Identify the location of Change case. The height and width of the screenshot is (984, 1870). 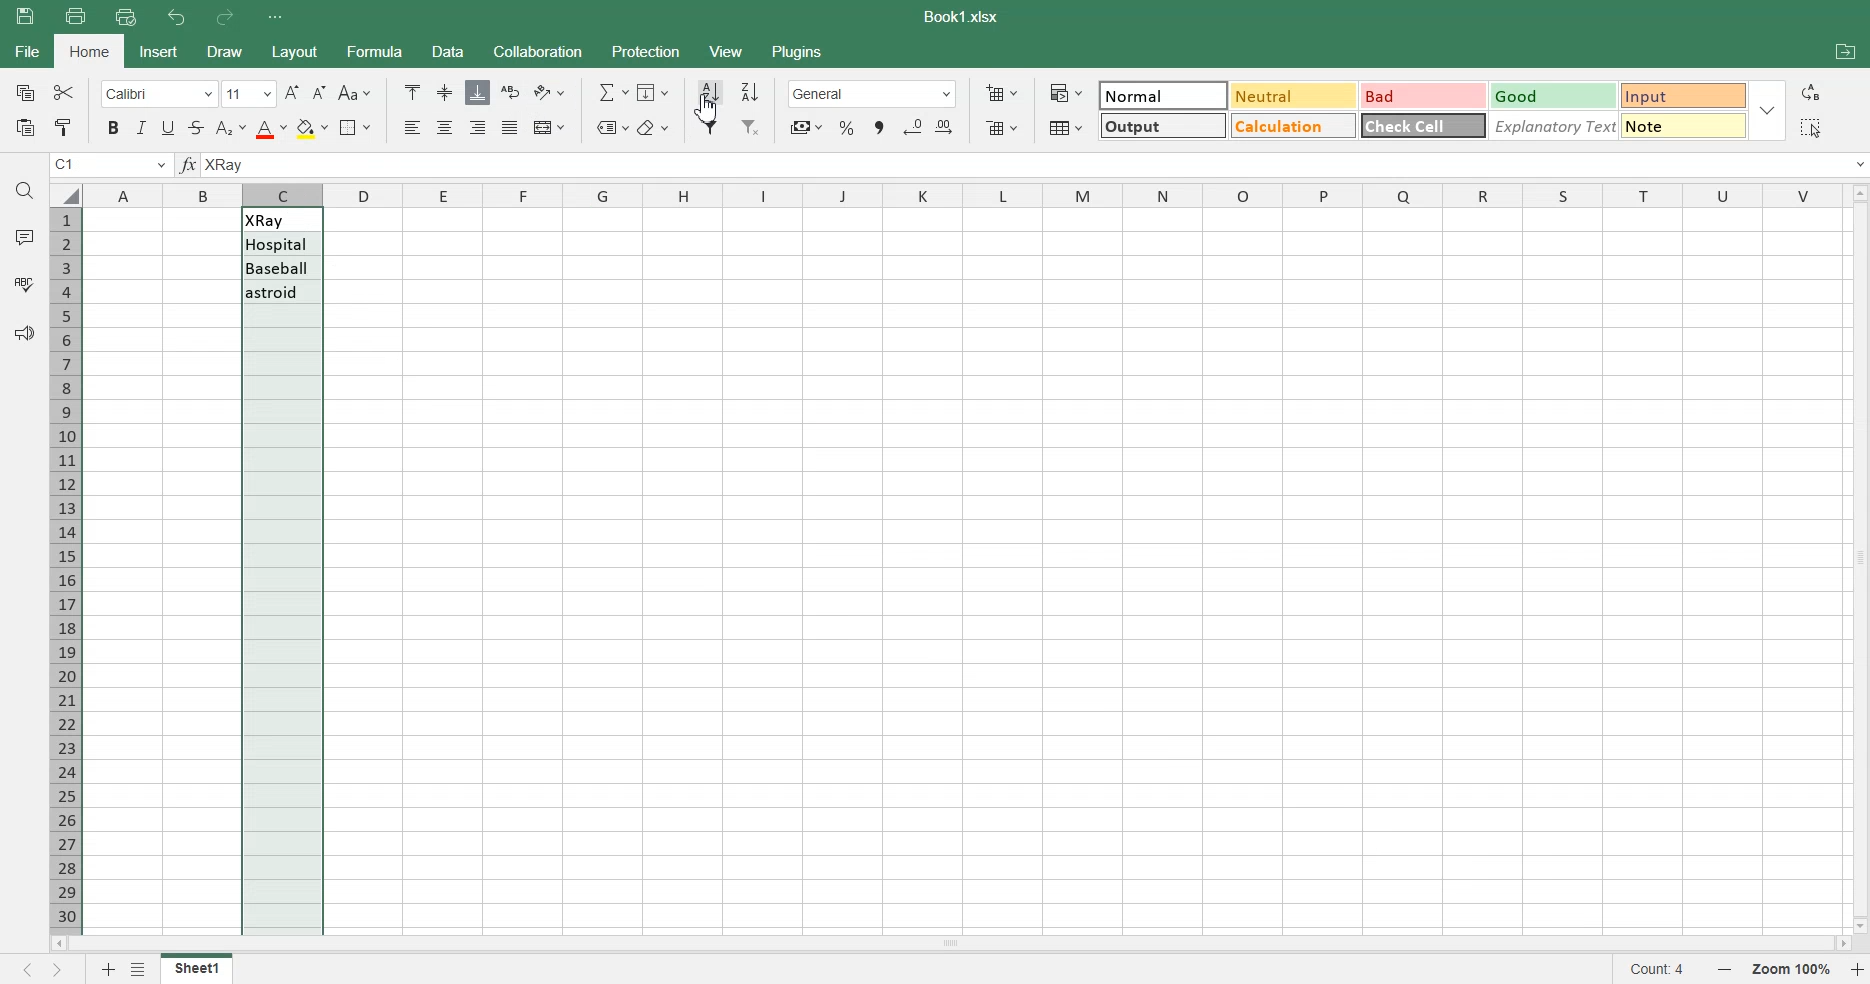
(354, 93).